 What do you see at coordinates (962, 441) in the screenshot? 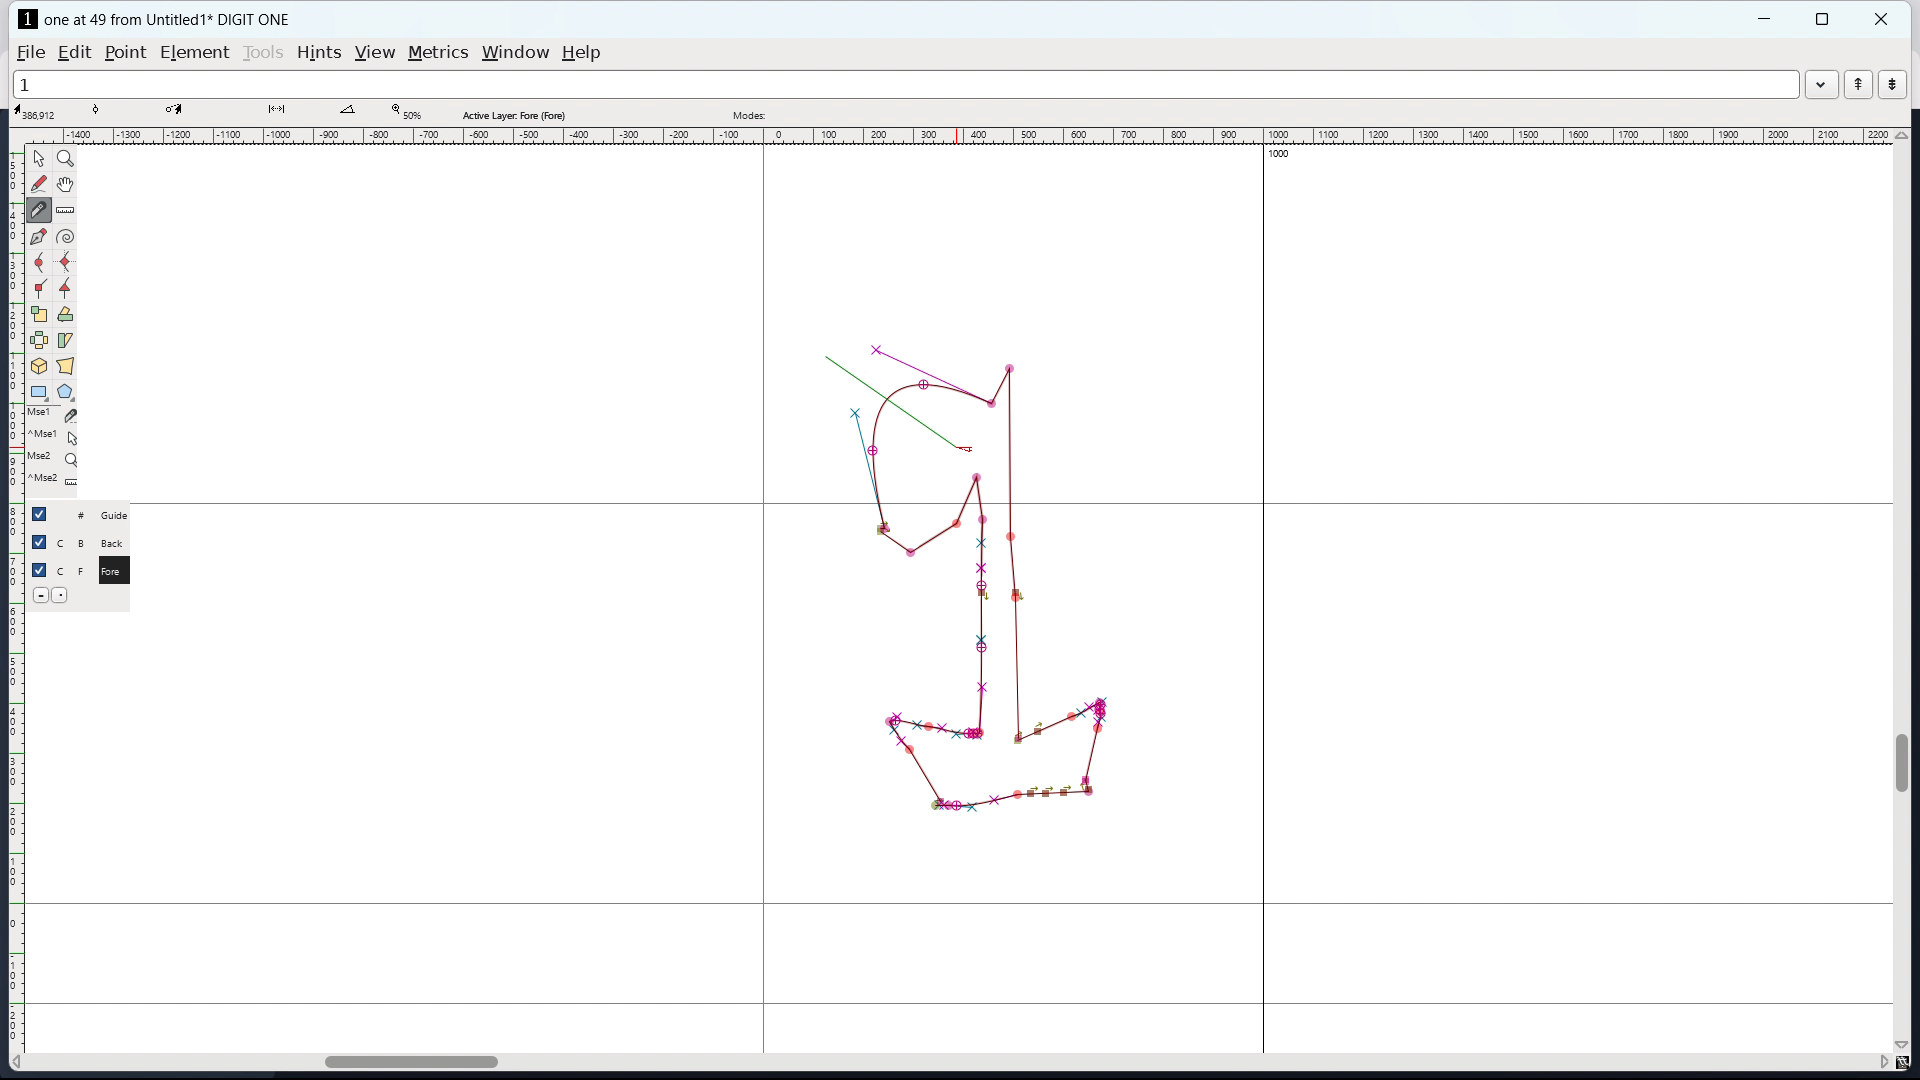
I see `cursor` at bounding box center [962, 441].